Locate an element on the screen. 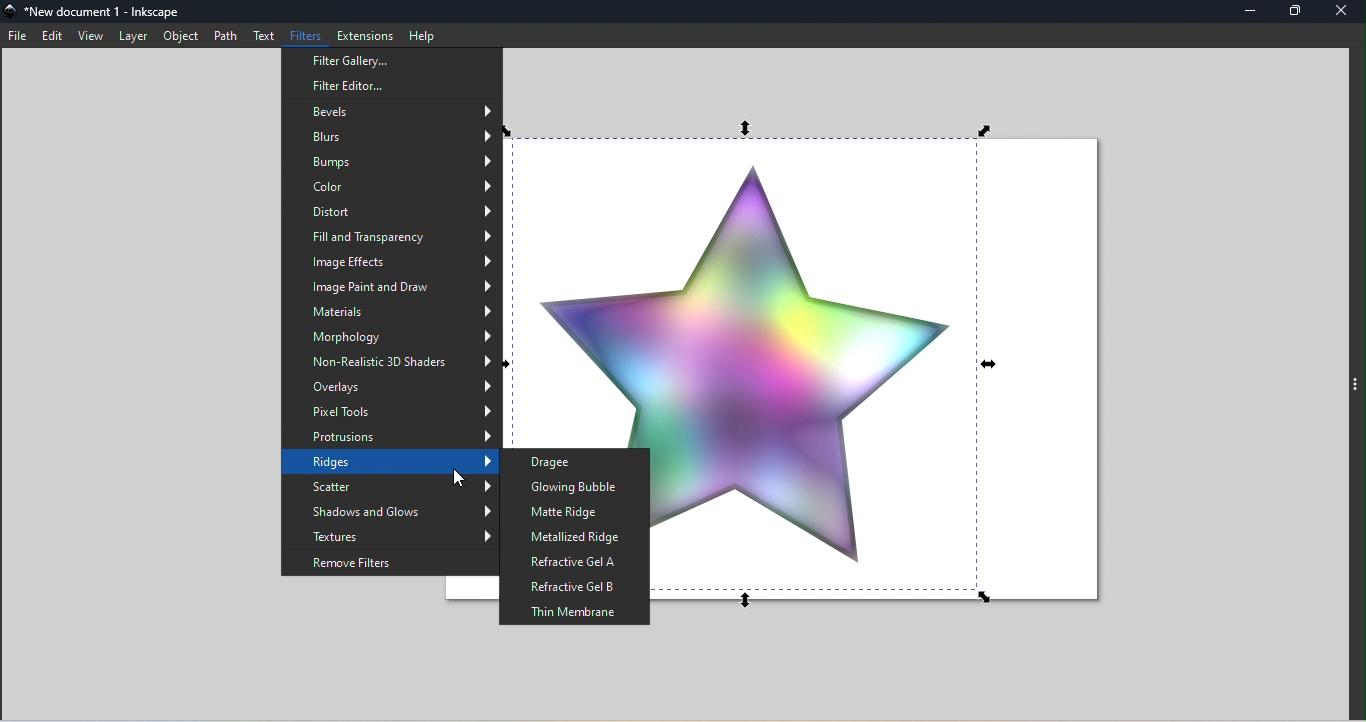 The image size is (1366, 722). Color is located at coordinates (389, 189).